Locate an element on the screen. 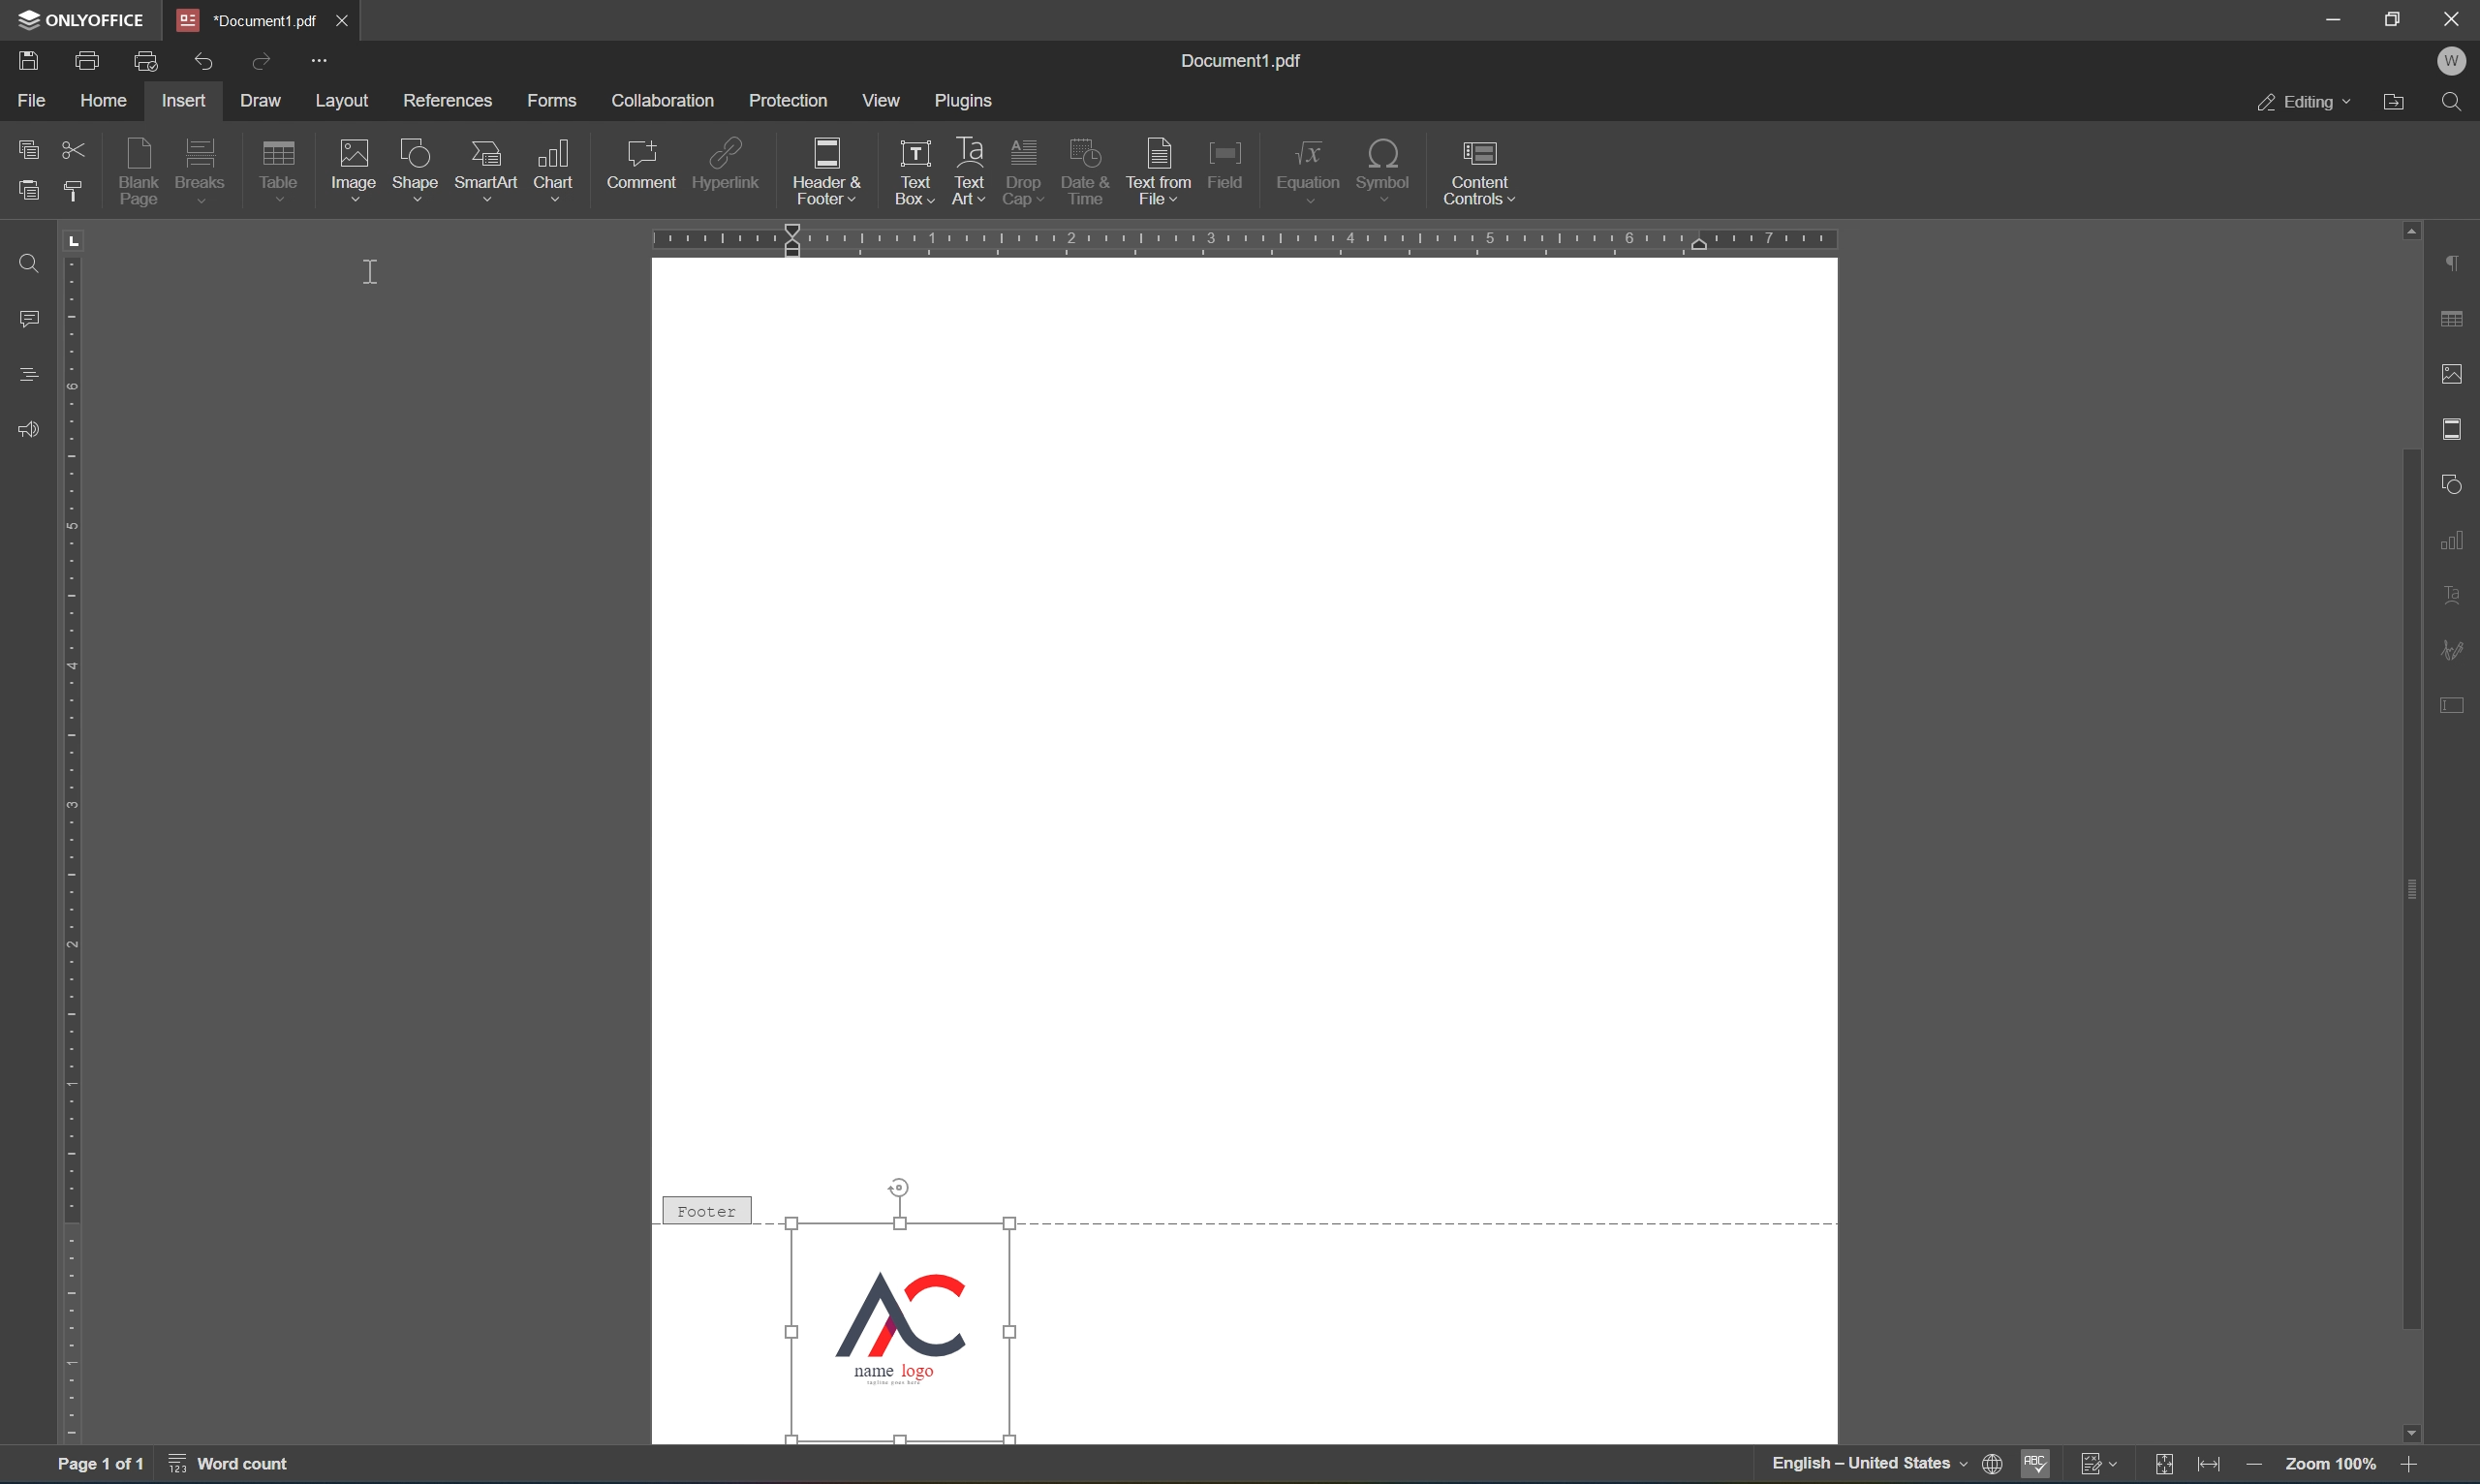 This screenshot has height=1484, width=2480. close is located at coordinates (2455, 20).